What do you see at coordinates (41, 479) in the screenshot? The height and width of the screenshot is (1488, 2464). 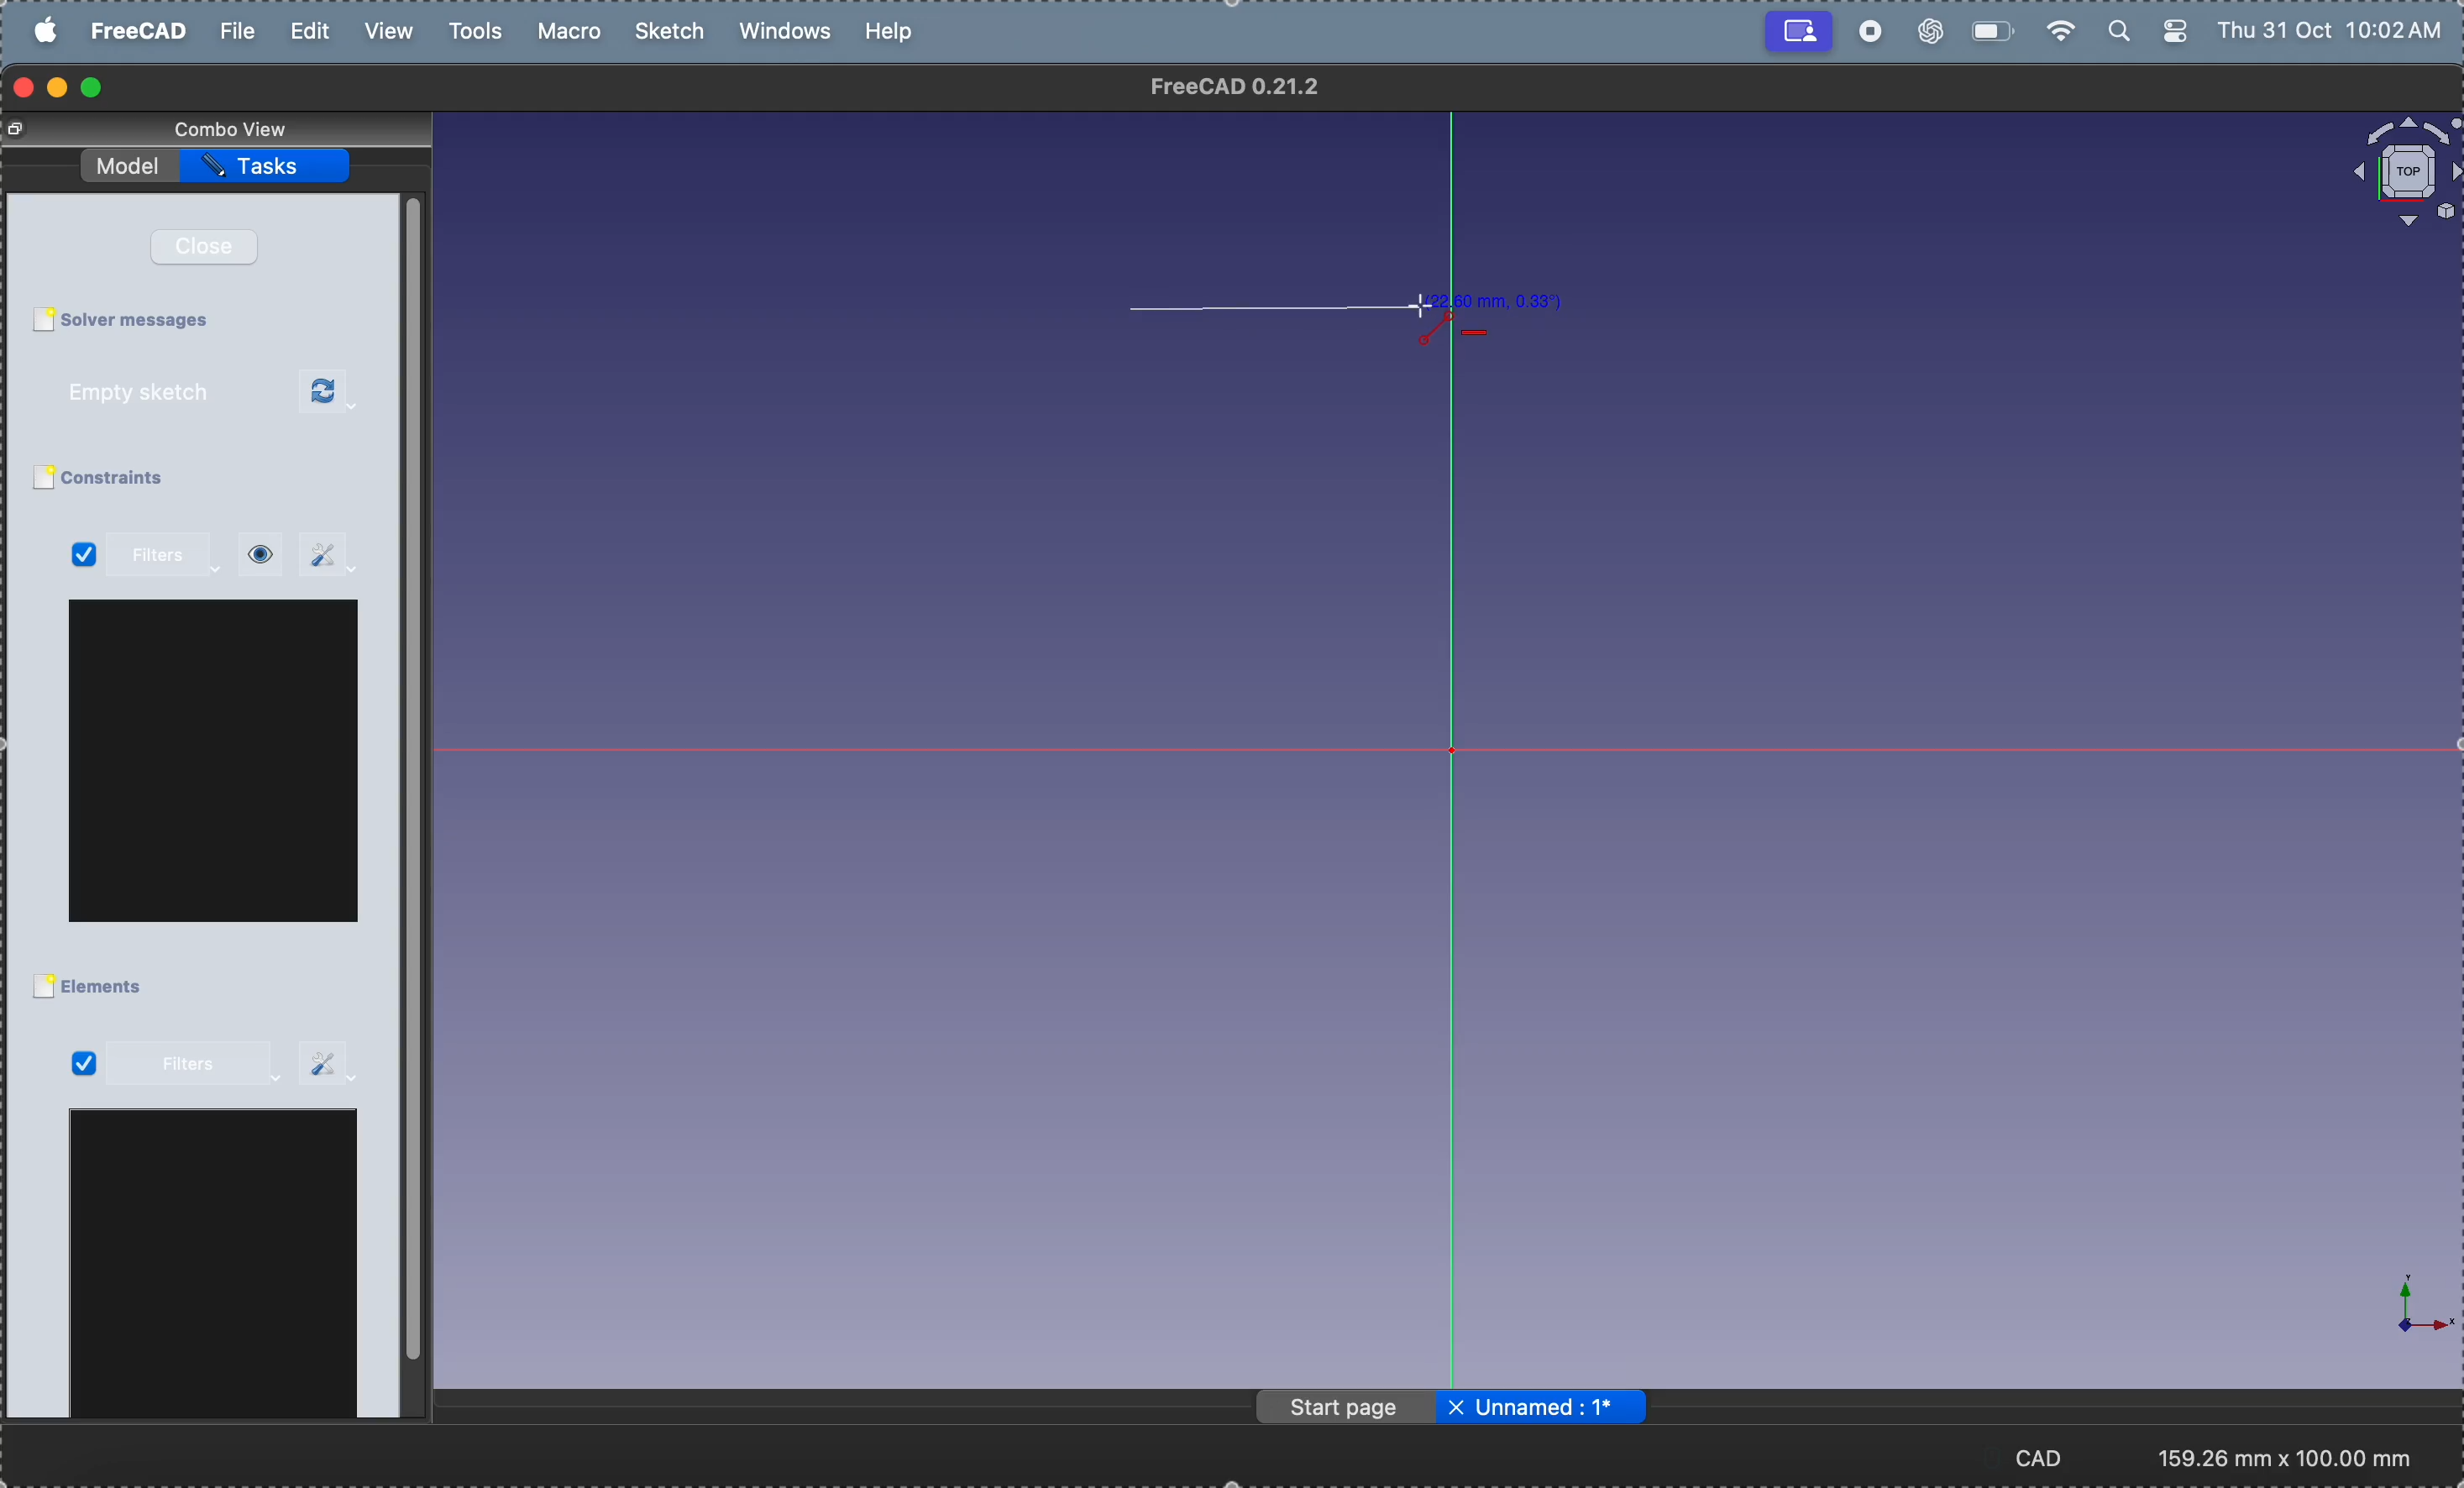 I see `Checkbox` at bounding box center [41, 479].